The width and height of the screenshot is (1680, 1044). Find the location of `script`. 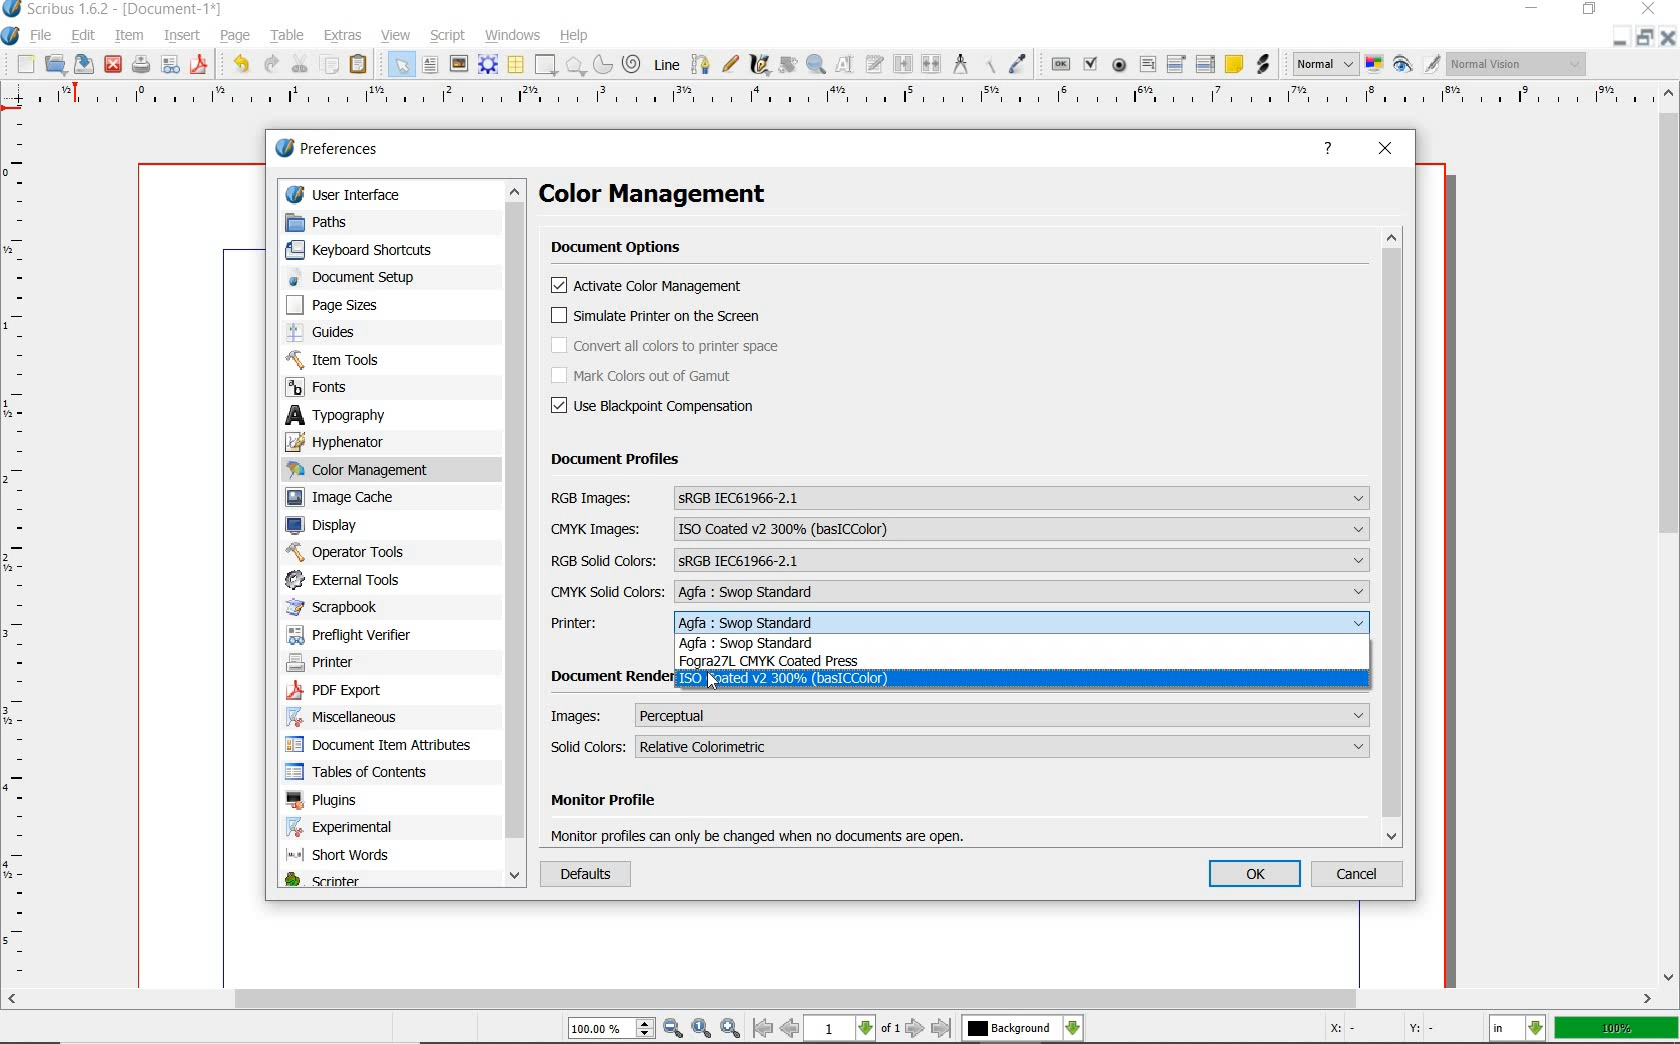

script is located at coordinates (449, 36).